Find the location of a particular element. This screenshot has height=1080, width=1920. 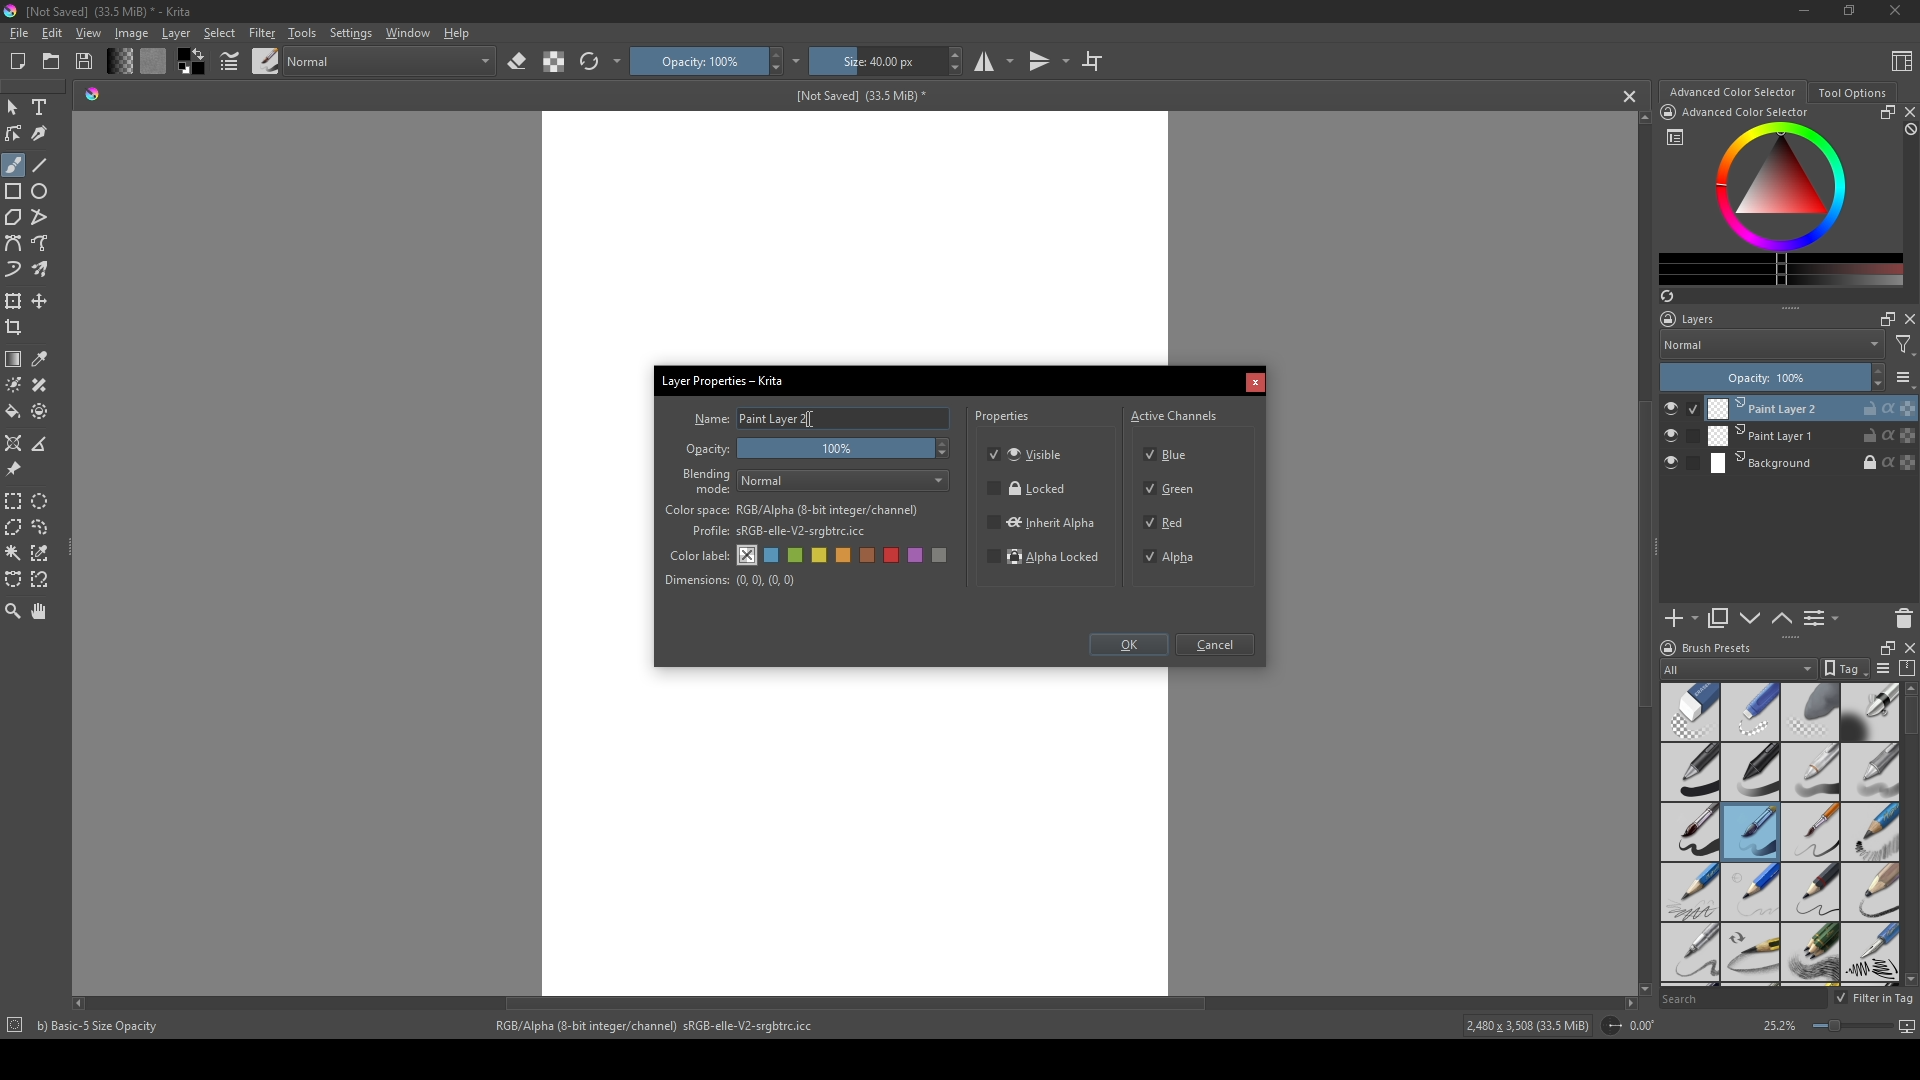

Text is located at coordinates (43, 109).